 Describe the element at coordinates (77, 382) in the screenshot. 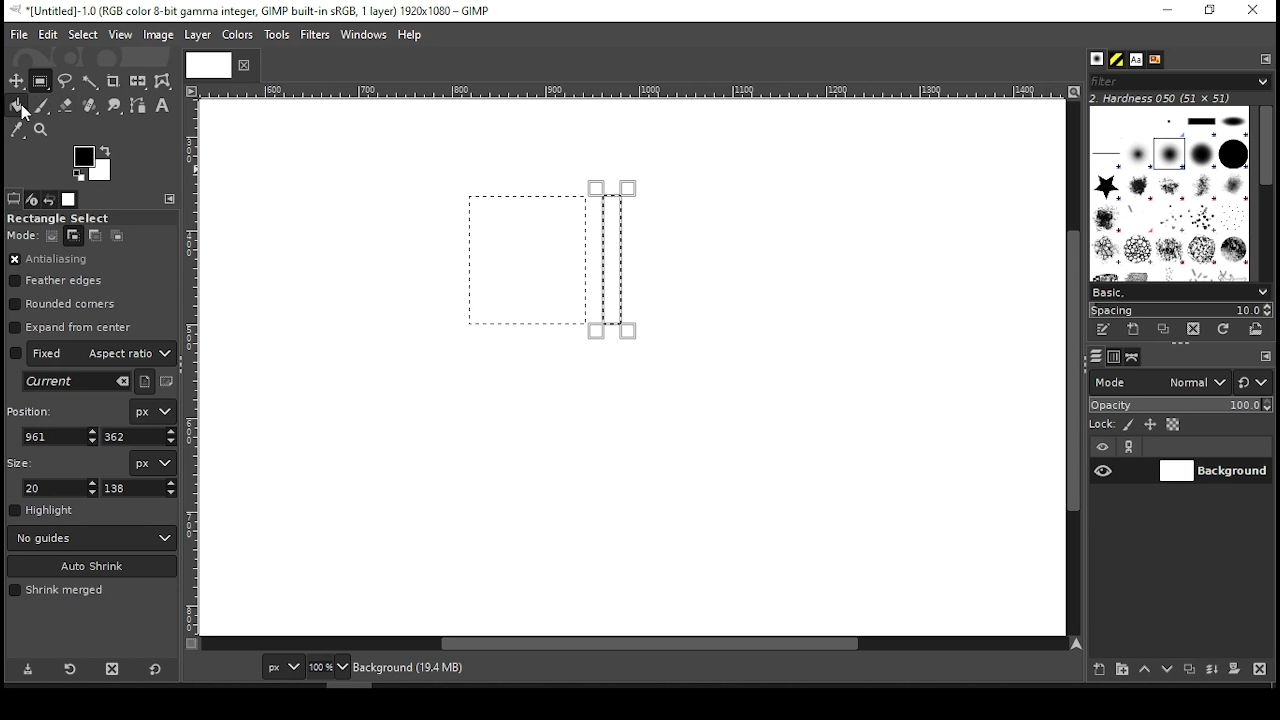

I see `pick aspect ration` at that location.